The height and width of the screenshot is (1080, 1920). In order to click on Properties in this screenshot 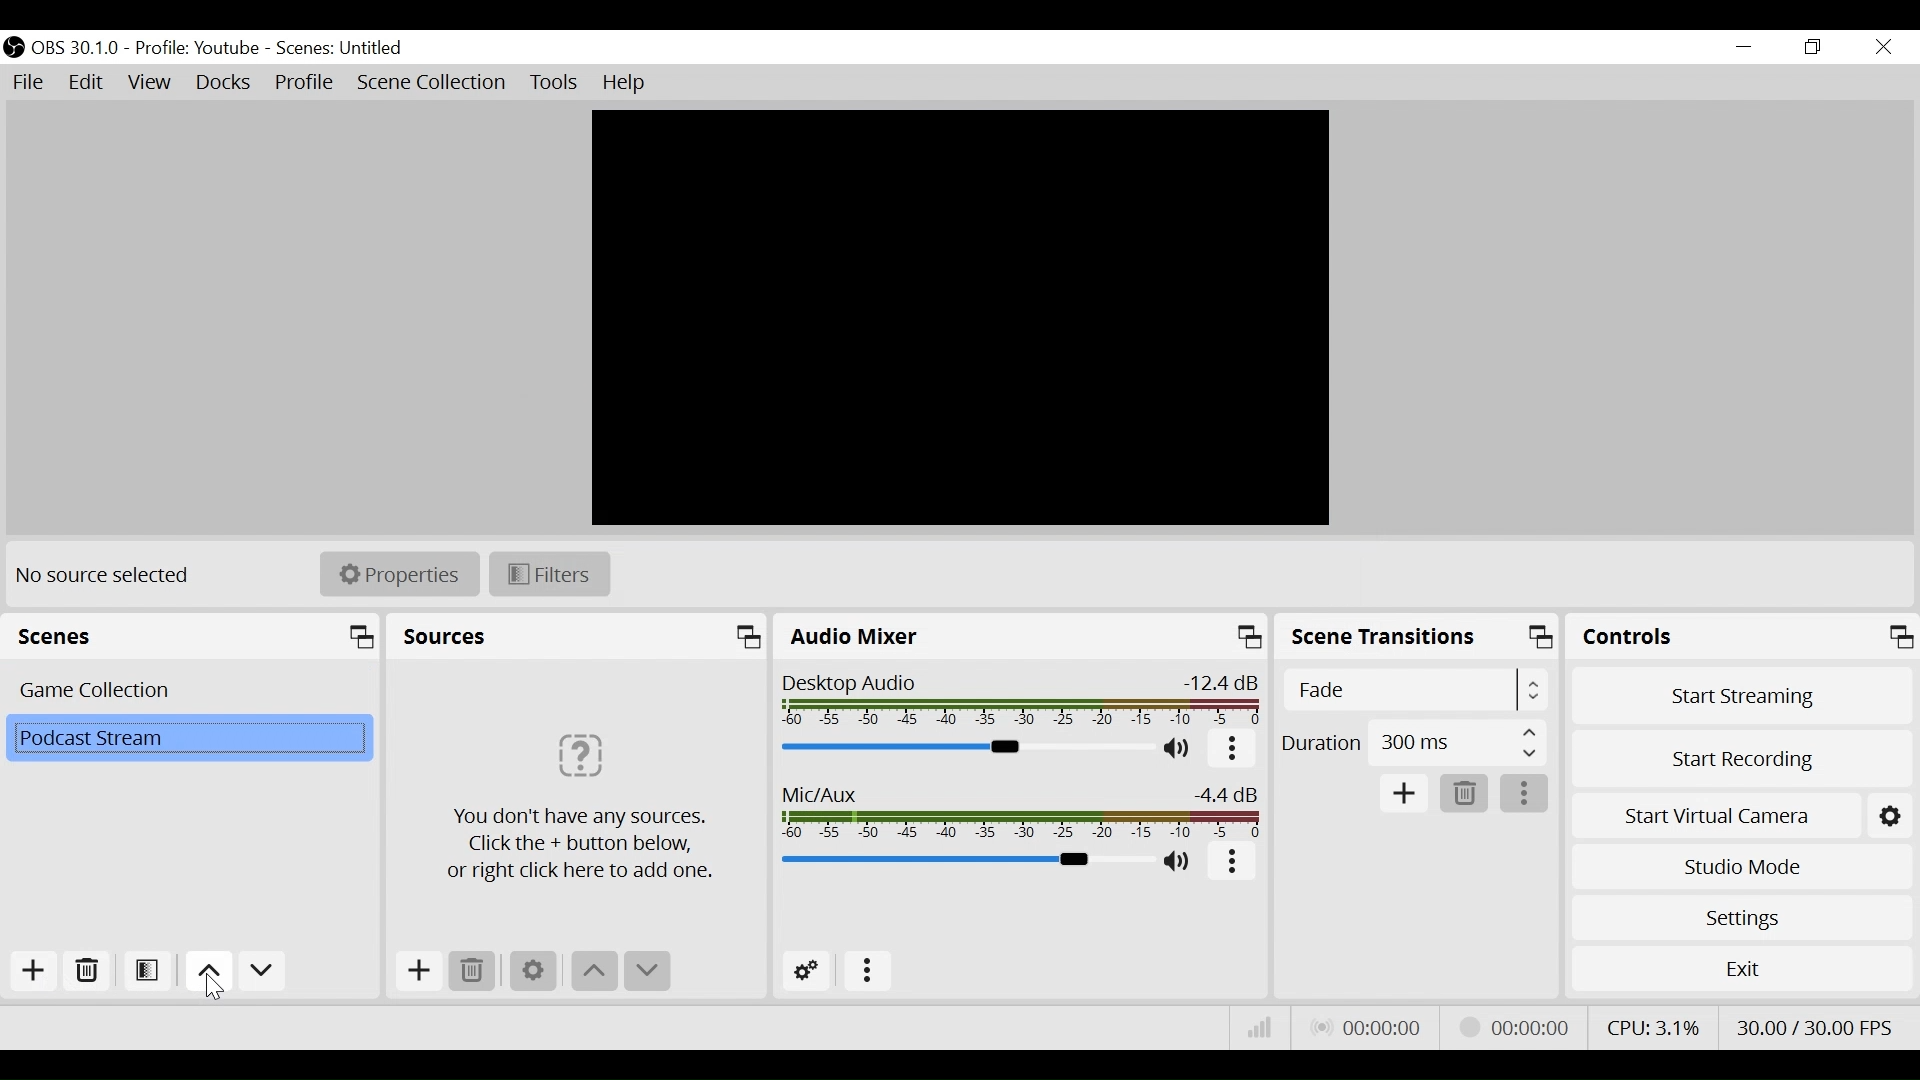, I will do `click(398, 573)`.